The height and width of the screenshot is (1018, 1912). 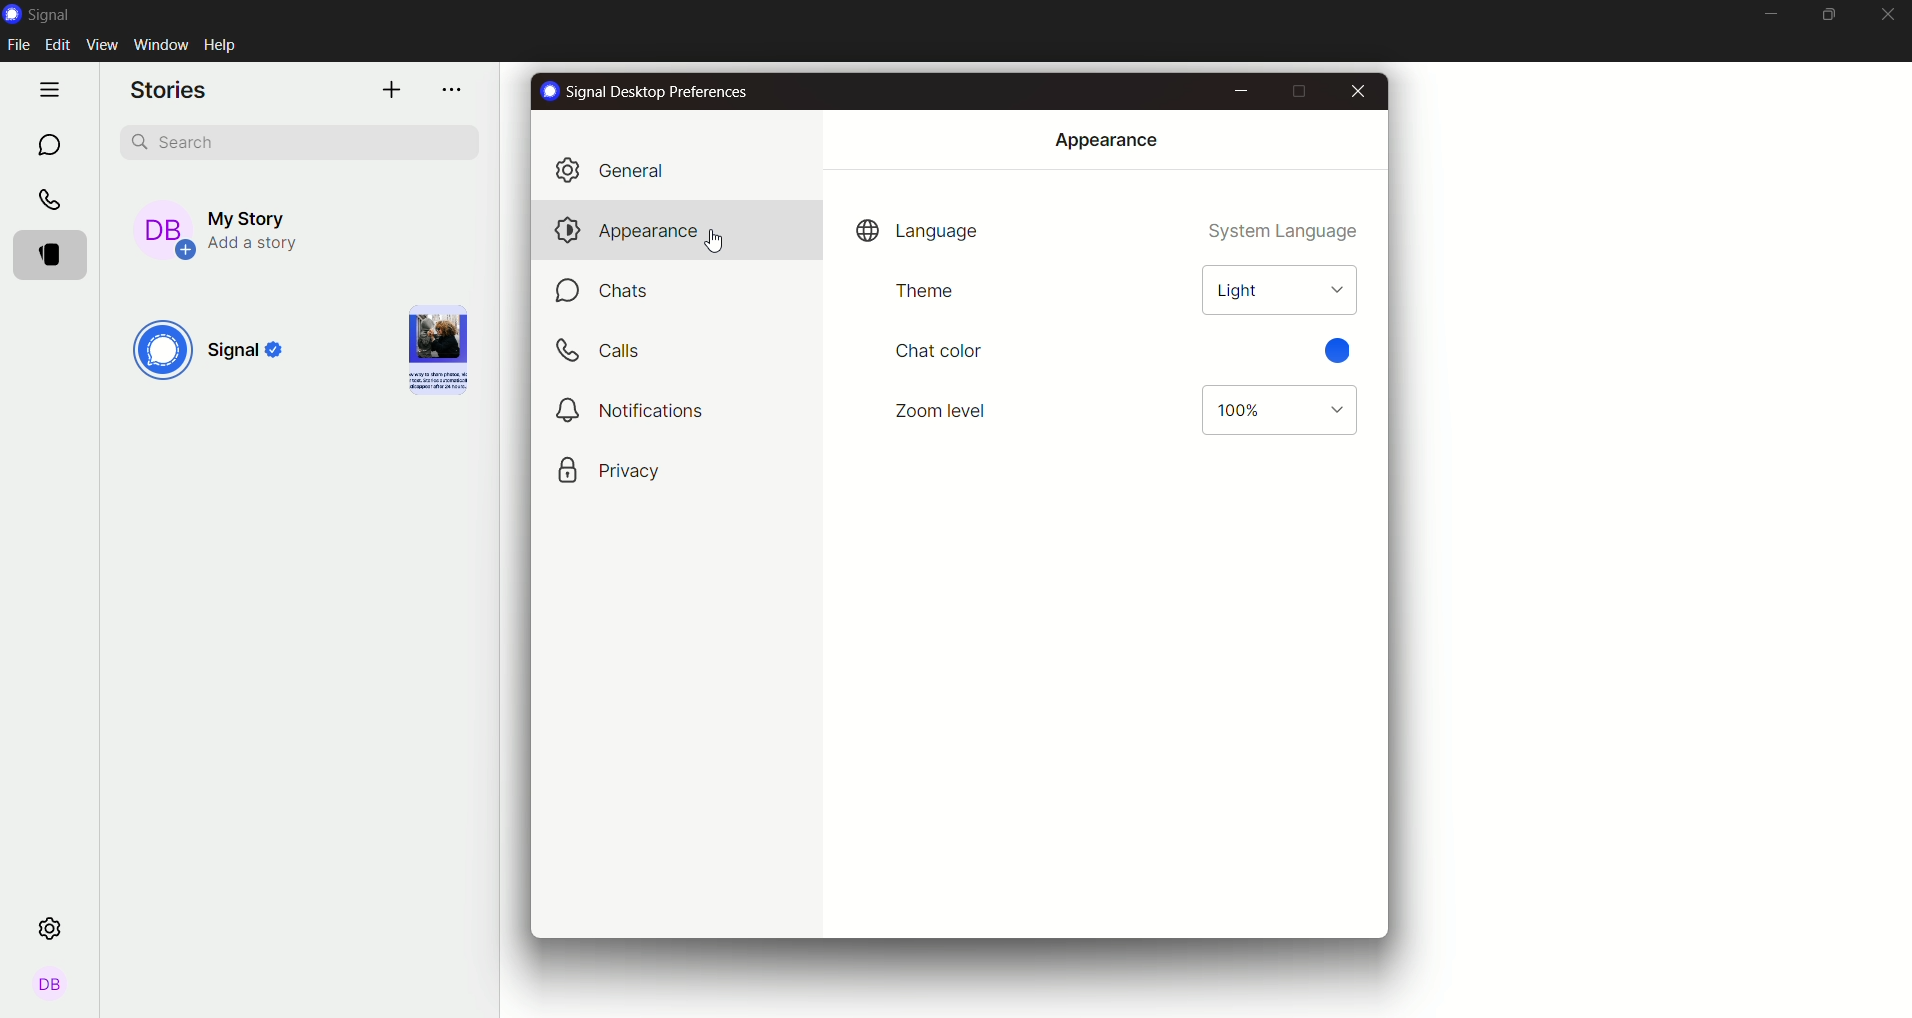 I want to click on chat color, so click(x=938, y=349).